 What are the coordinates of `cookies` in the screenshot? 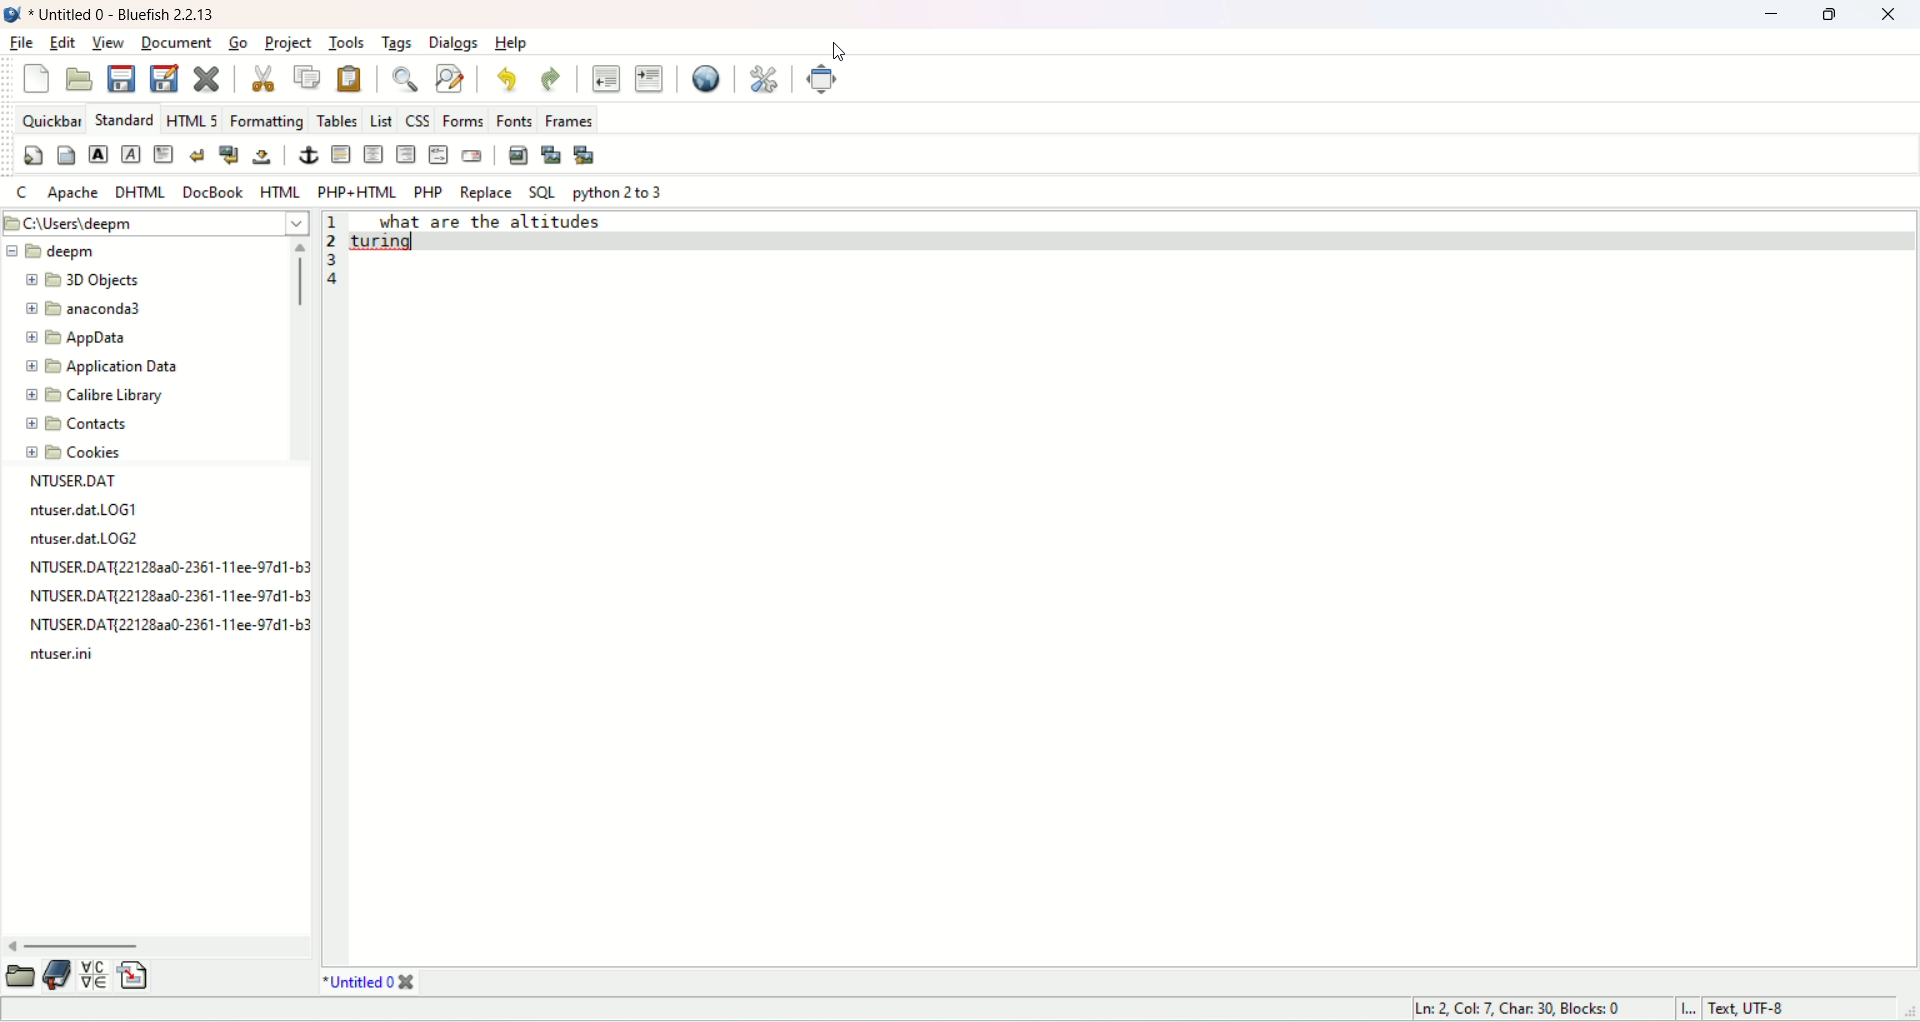 It's located at (76, 454).